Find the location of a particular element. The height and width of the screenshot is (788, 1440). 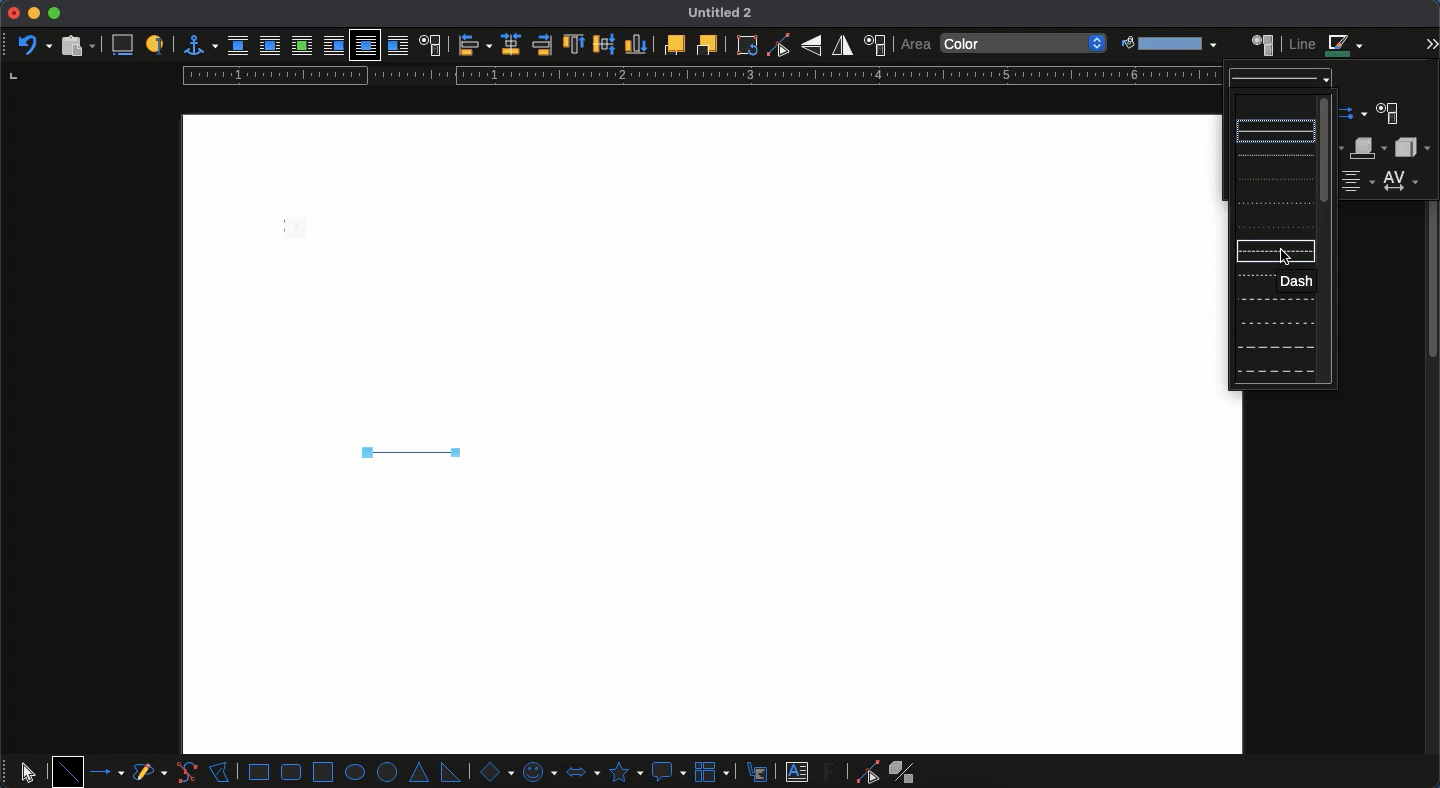

none is located at coordinates (238, 46).